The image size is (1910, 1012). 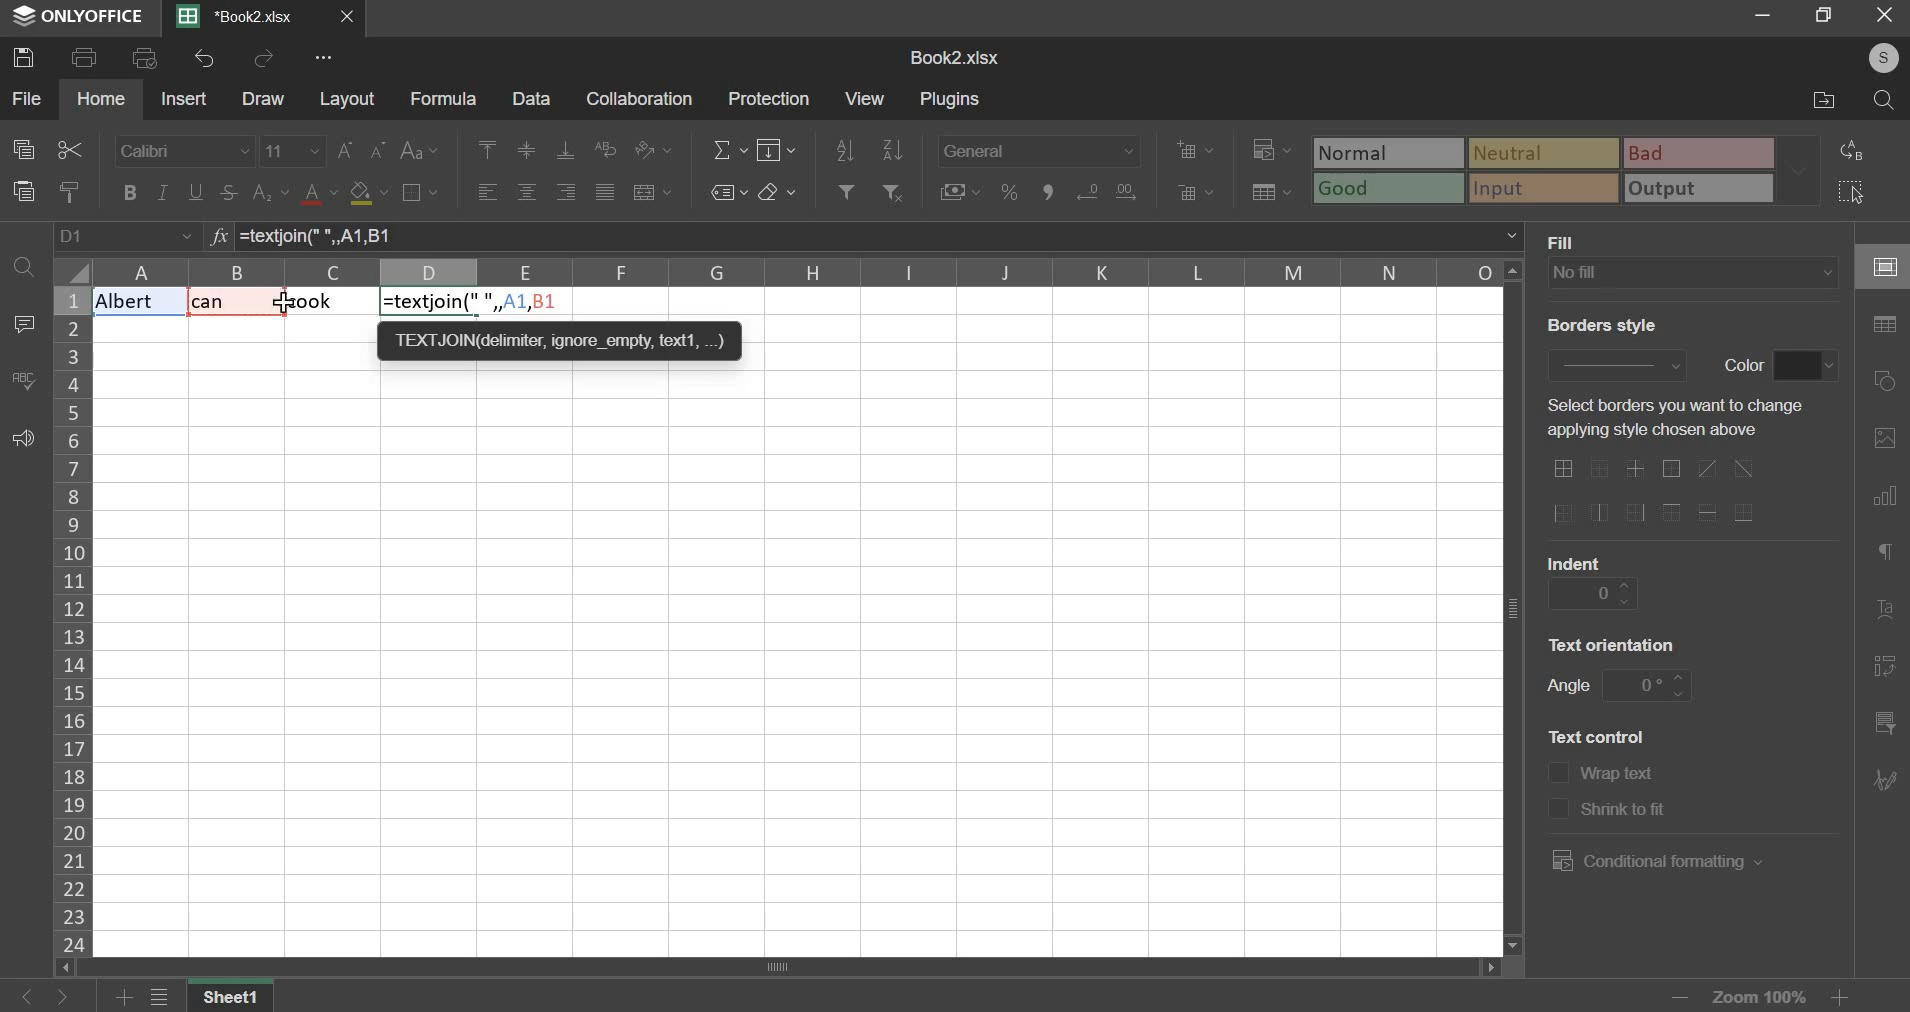 I want to click on slicer, so click(x=1882, y=726).